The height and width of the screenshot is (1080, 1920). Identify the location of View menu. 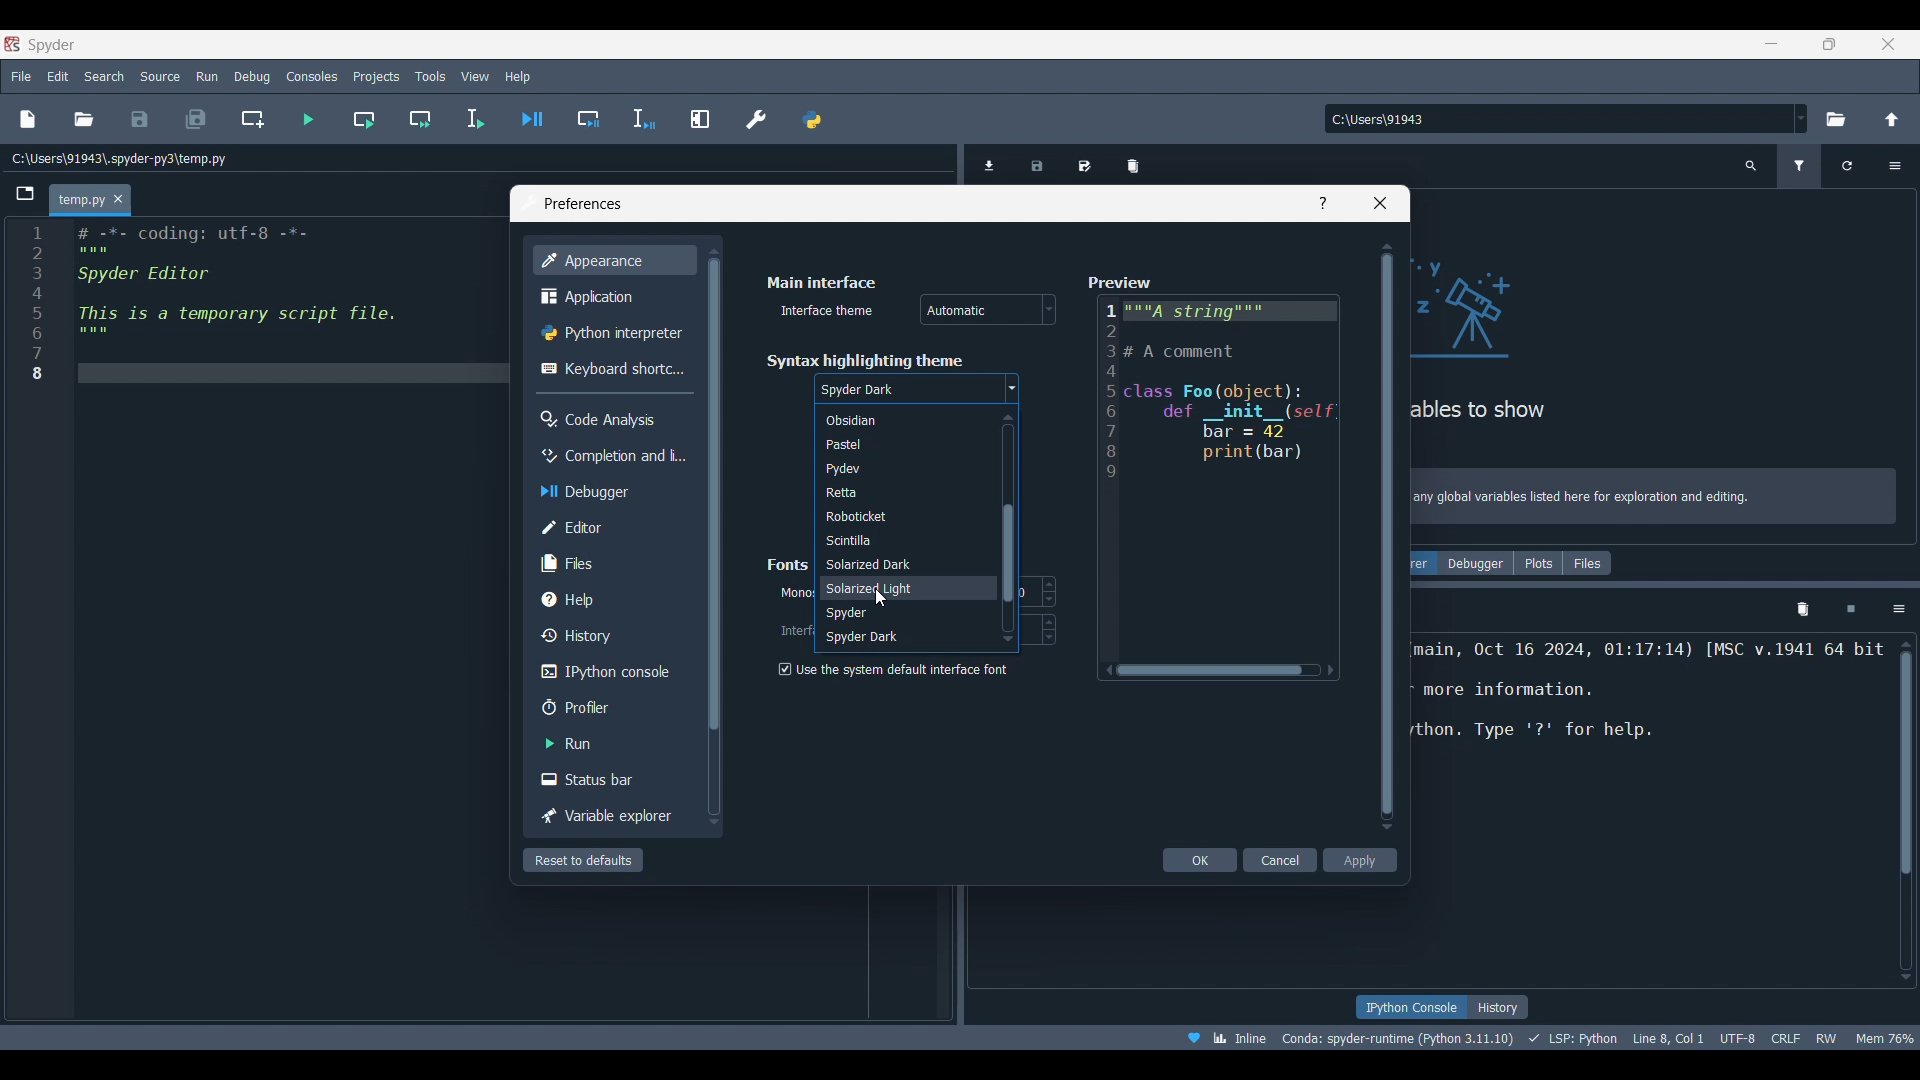
(475, 77).